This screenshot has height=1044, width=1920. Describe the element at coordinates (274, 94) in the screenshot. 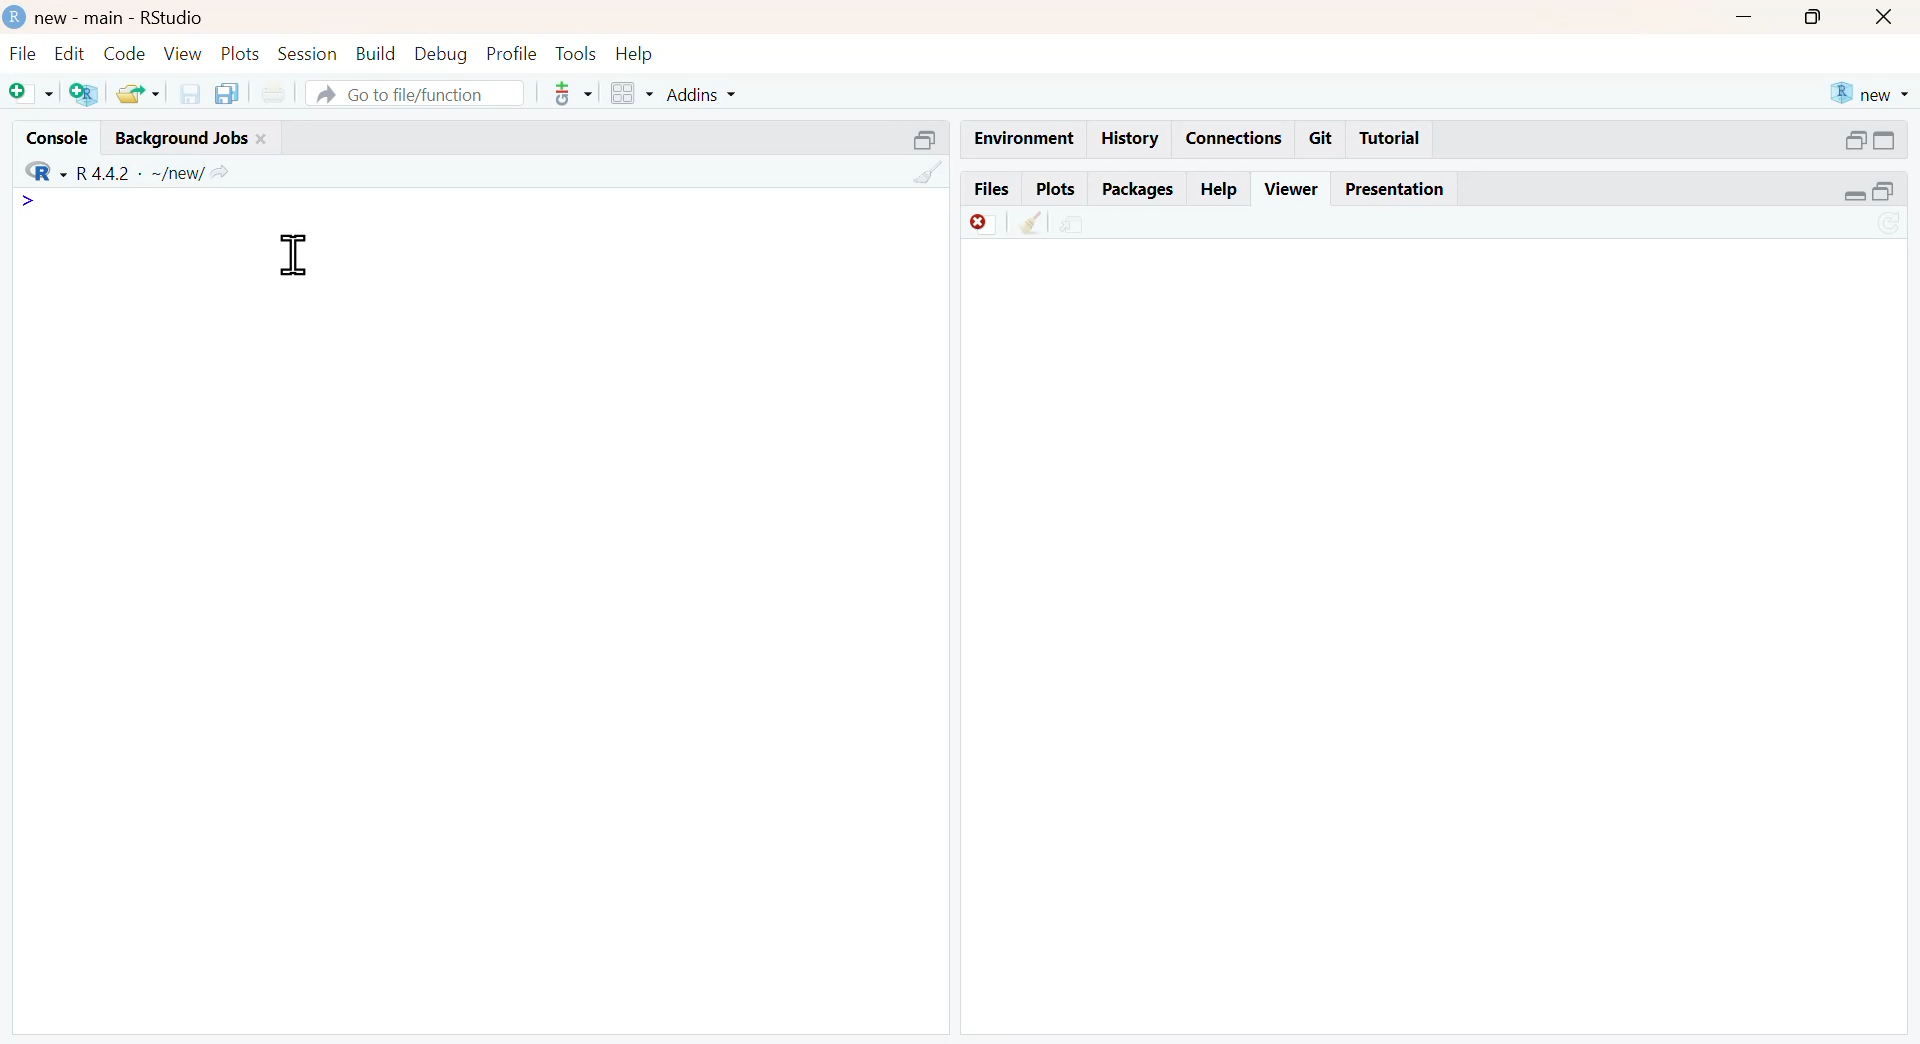

I see `print` at that location.